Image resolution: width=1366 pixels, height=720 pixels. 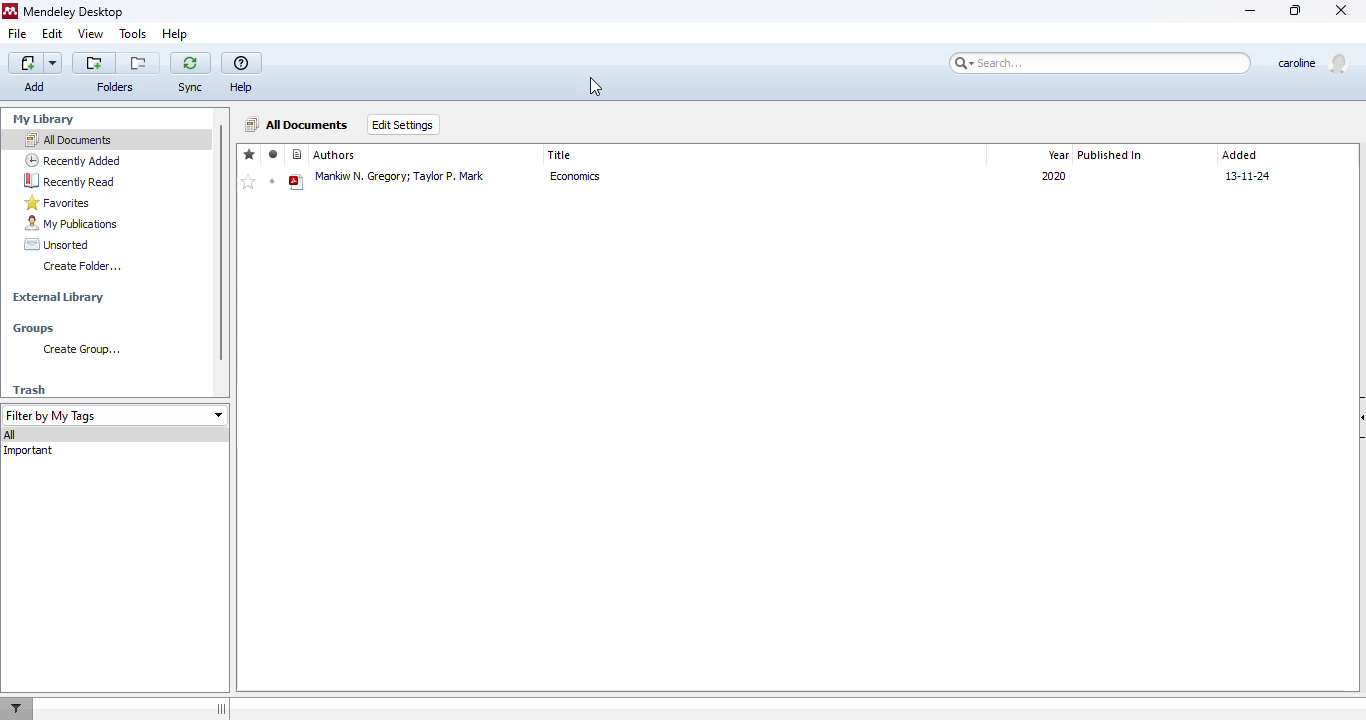 I want to click on added, so click(x=1240, y=155).